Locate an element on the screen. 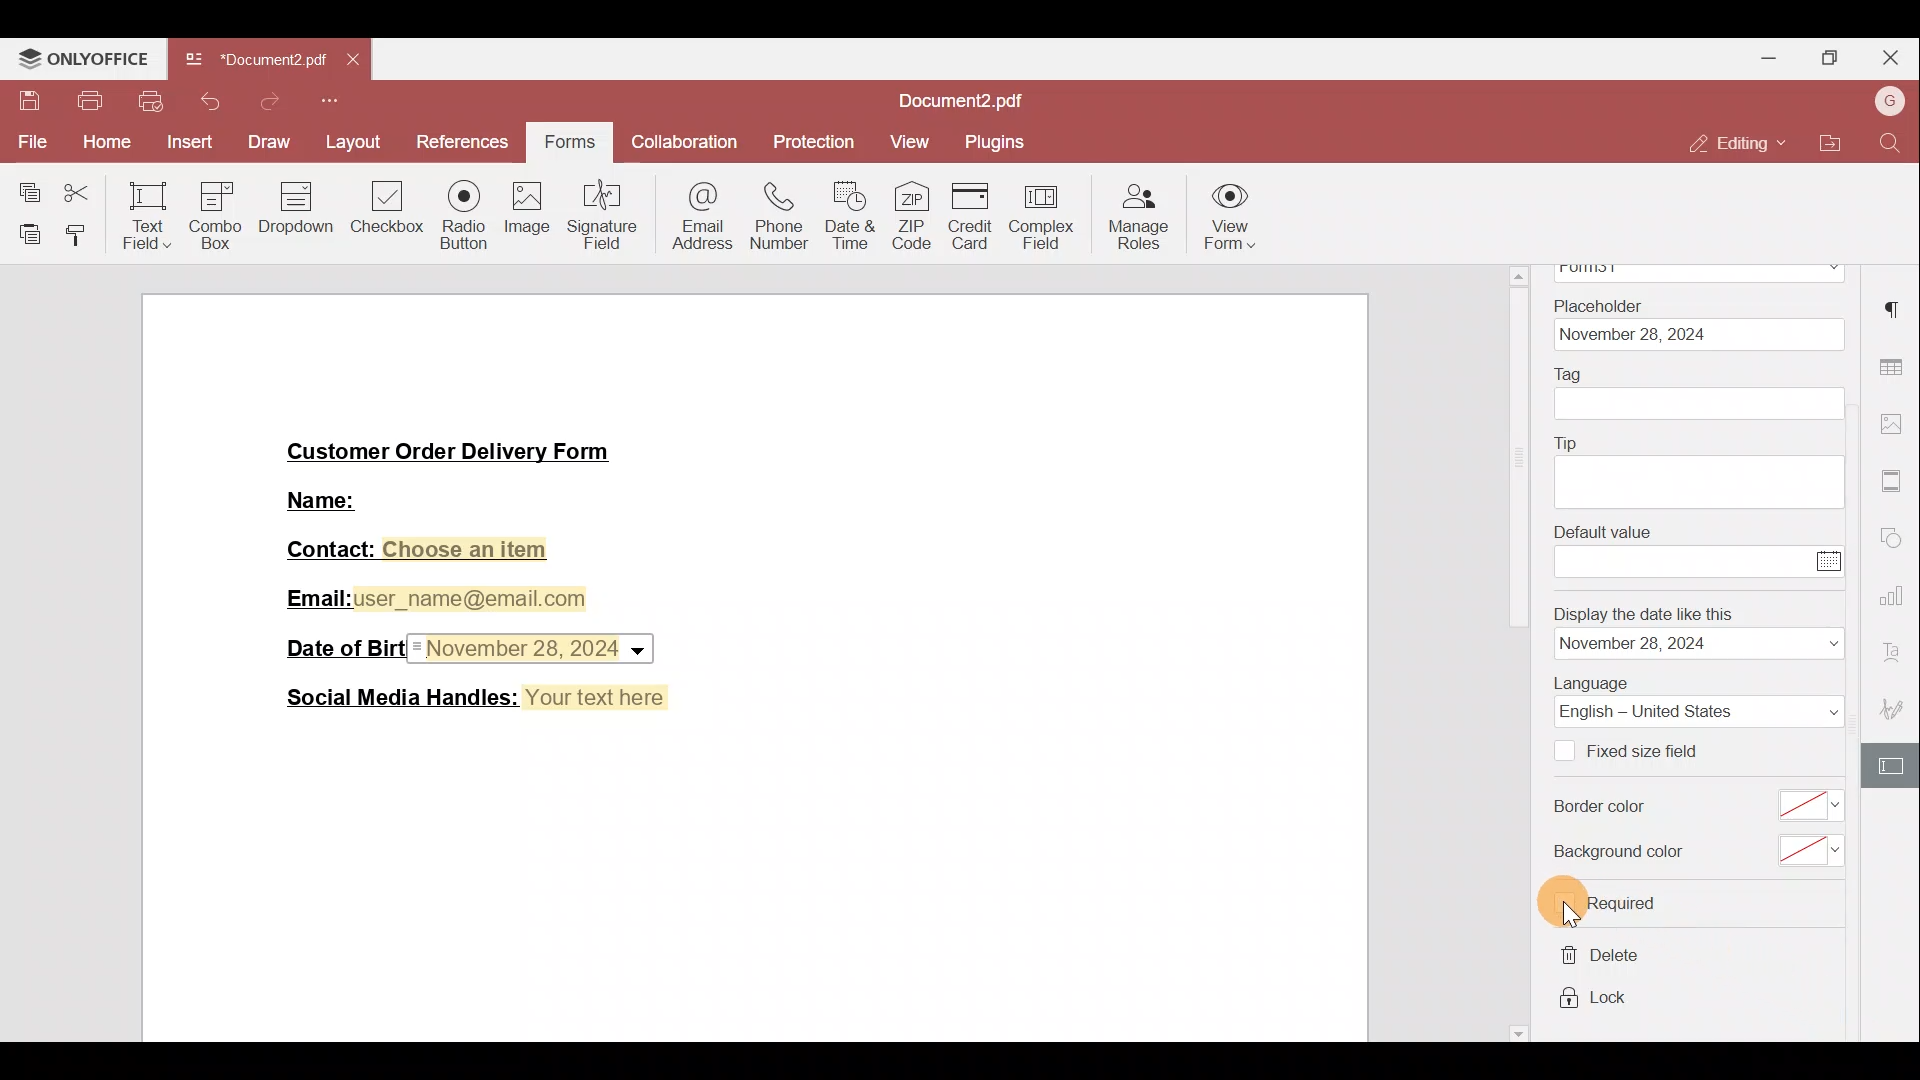  Image settings is located at coordinates (1896, 427).